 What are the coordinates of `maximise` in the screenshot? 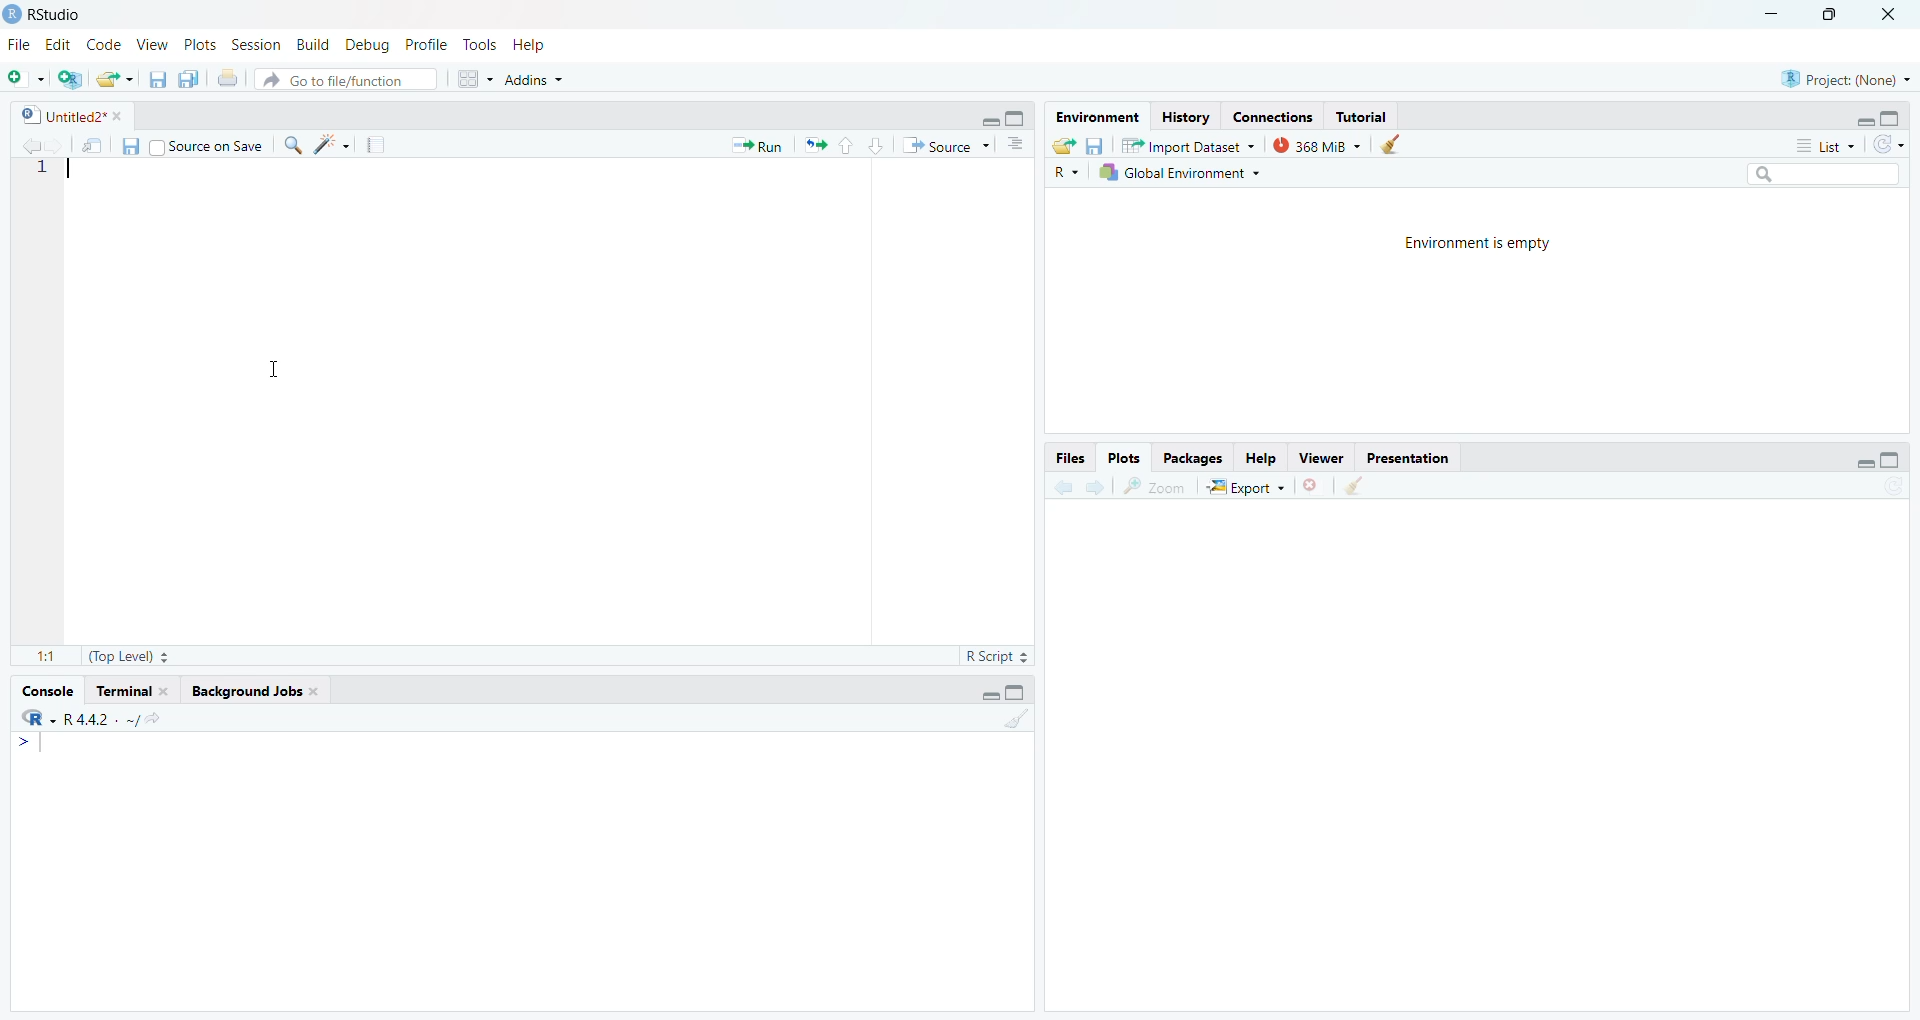 It's located at (1833, 15).